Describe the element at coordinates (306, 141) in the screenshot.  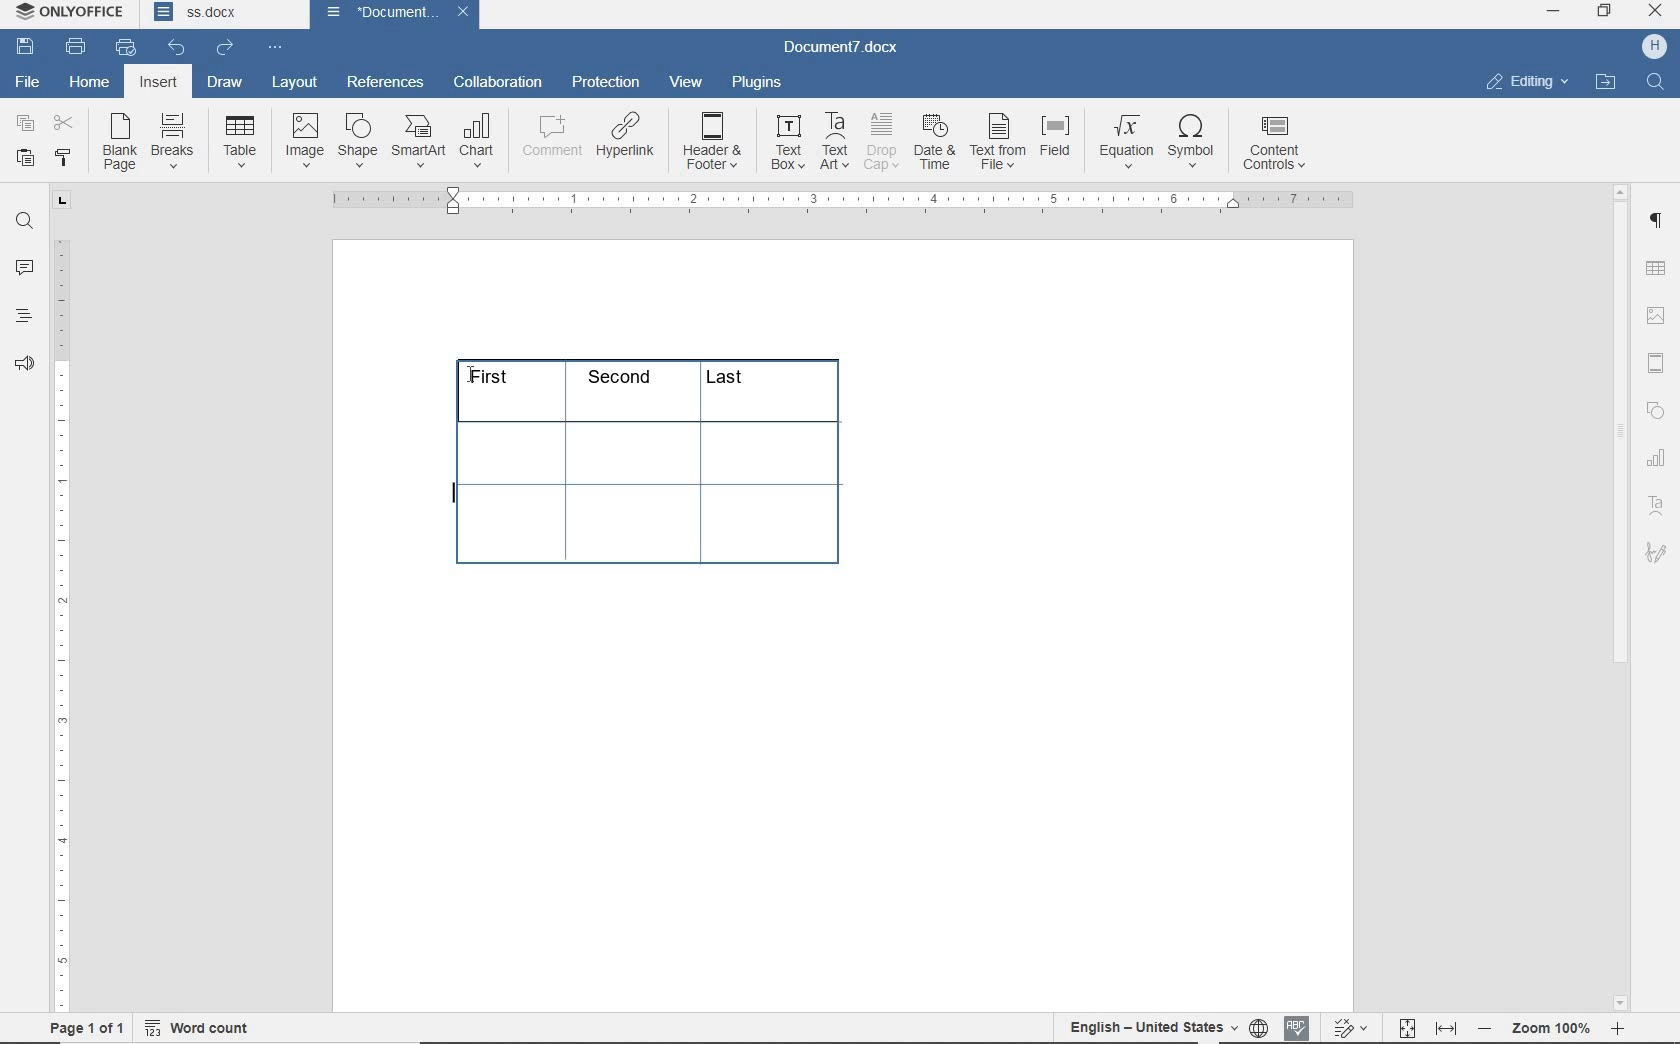
I see `image` at that location.